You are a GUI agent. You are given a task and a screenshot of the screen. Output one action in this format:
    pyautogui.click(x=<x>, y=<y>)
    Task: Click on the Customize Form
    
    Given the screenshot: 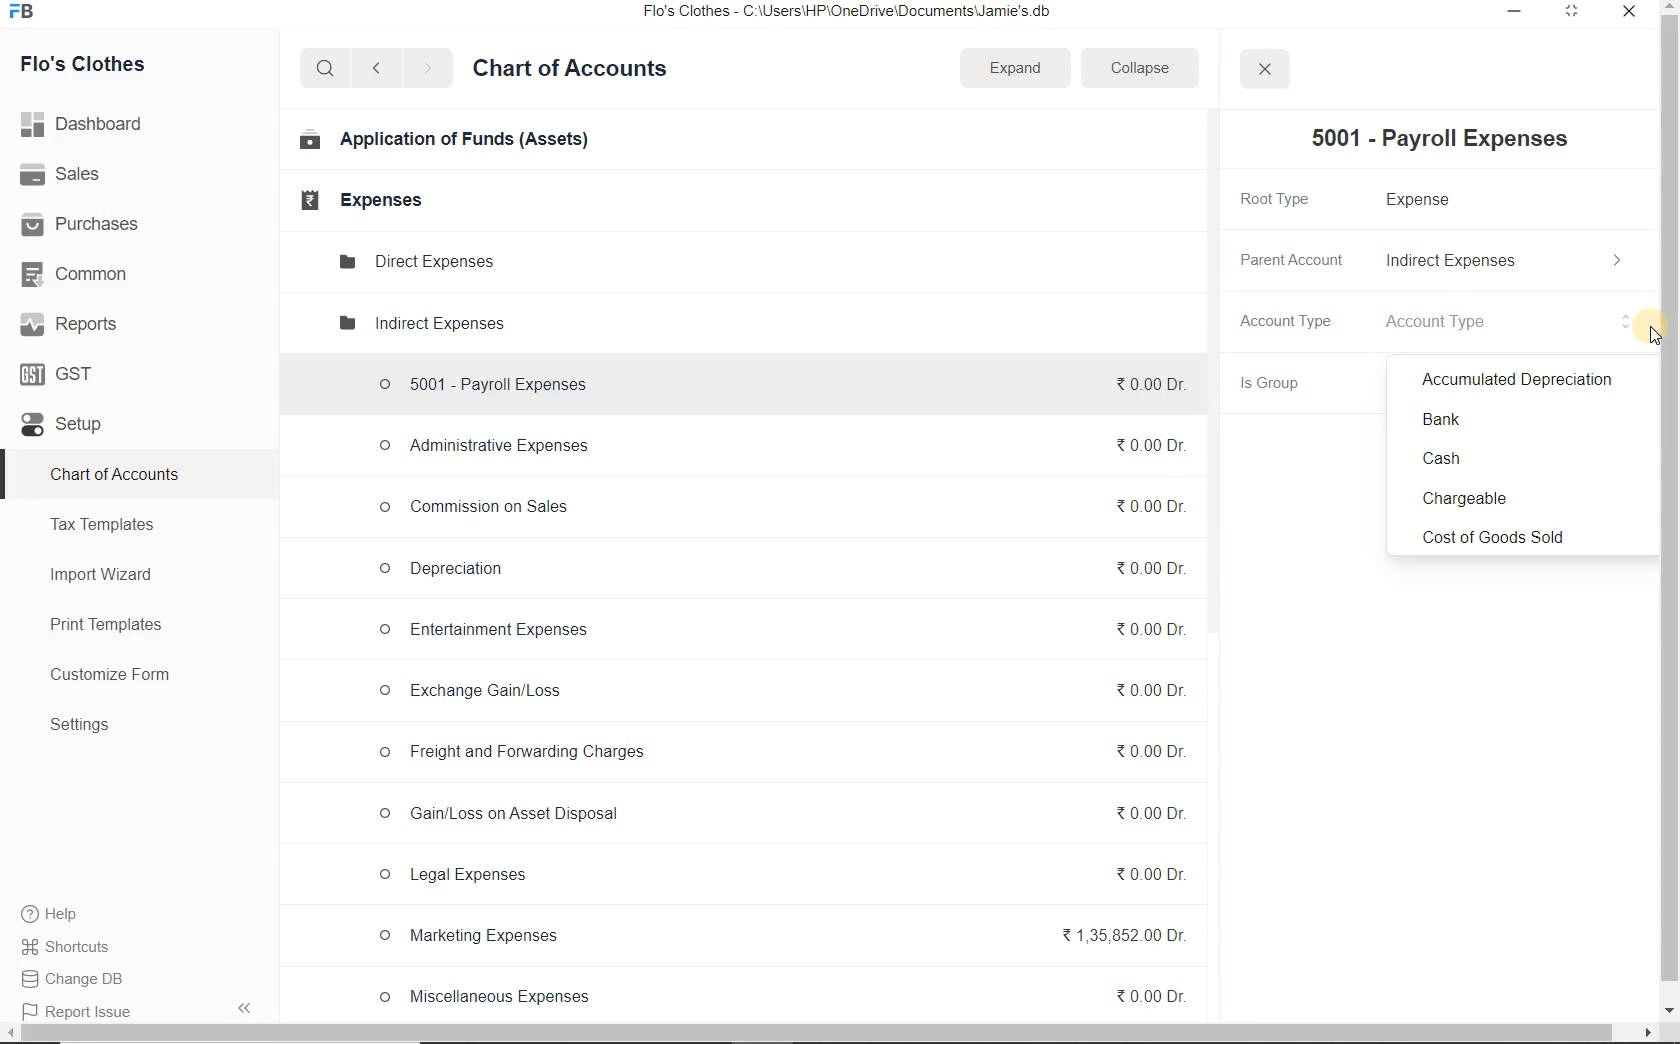 What is the action you would take?
    pyautogui.click(x=111, y=675)
    